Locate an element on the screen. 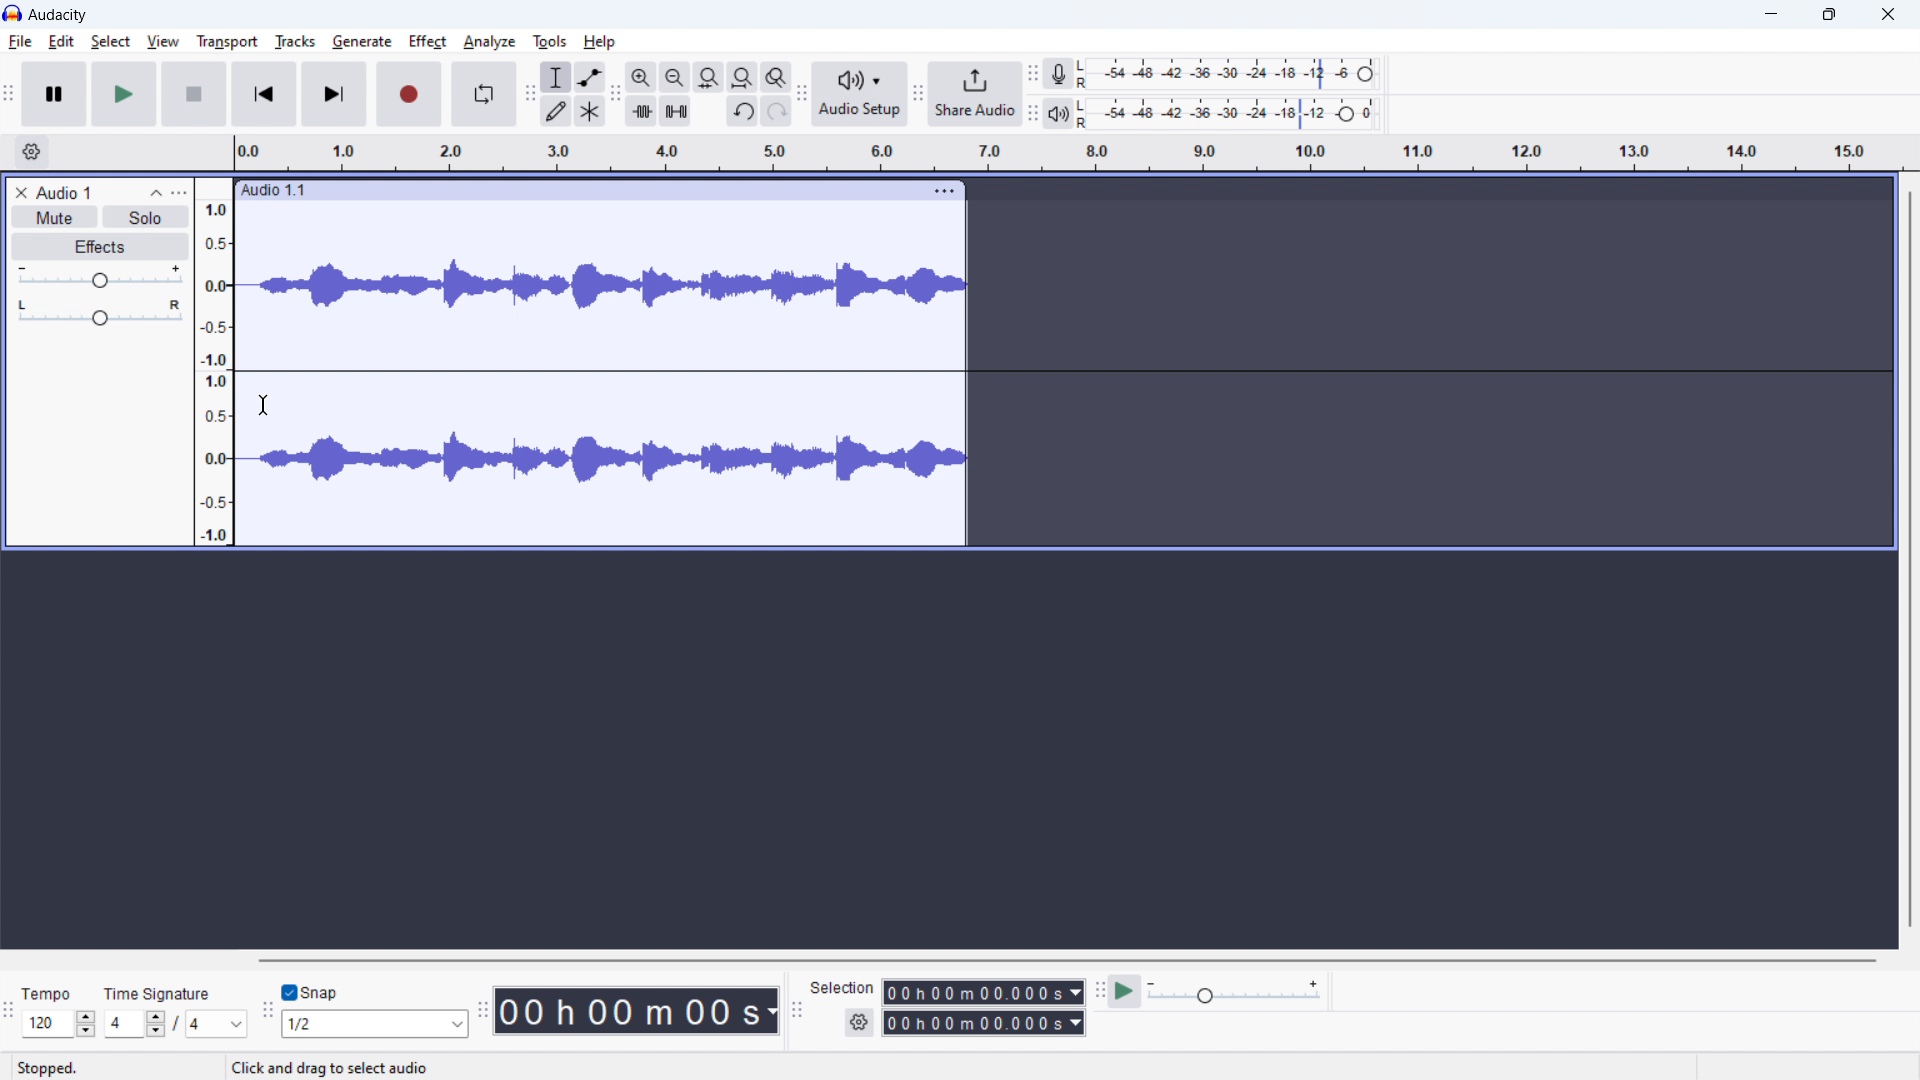 This screenshot has height=1080, width=1920. play is located at coordinates (123, 94).